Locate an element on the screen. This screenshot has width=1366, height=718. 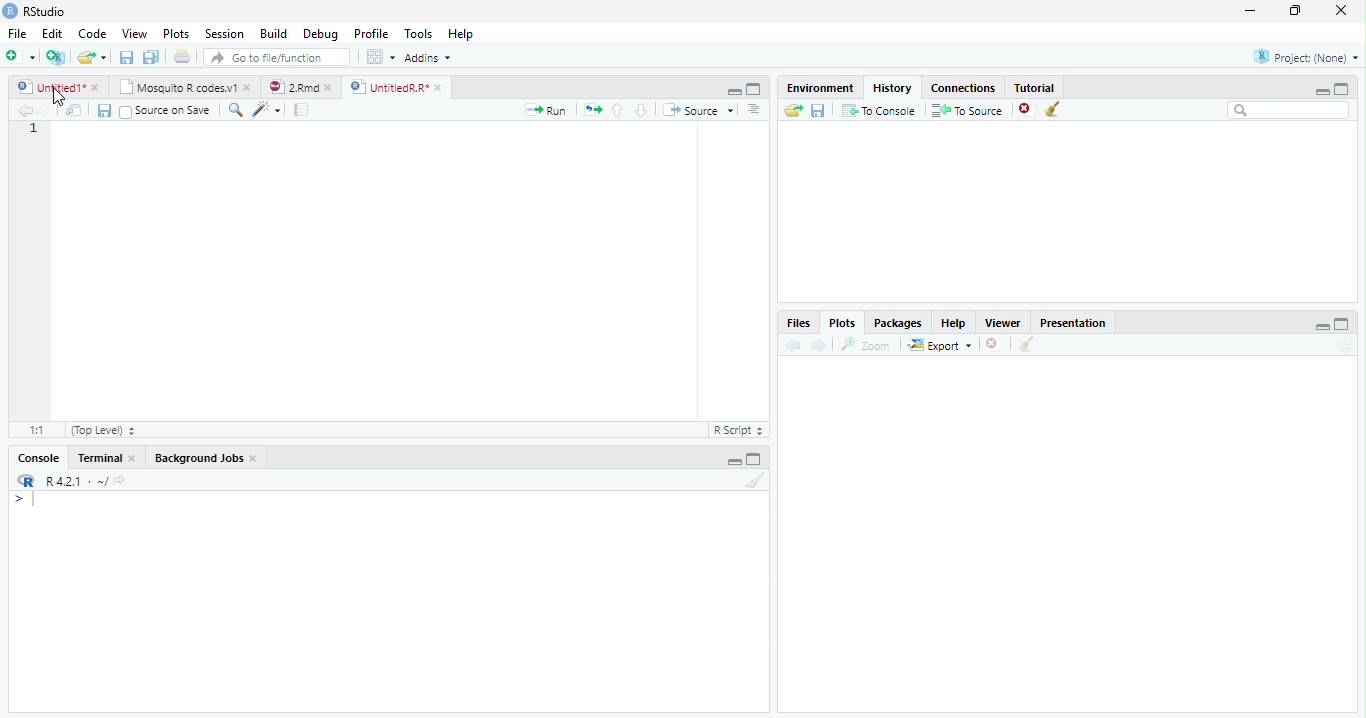
Mosquito R codes is located at coordinates (184, 87).